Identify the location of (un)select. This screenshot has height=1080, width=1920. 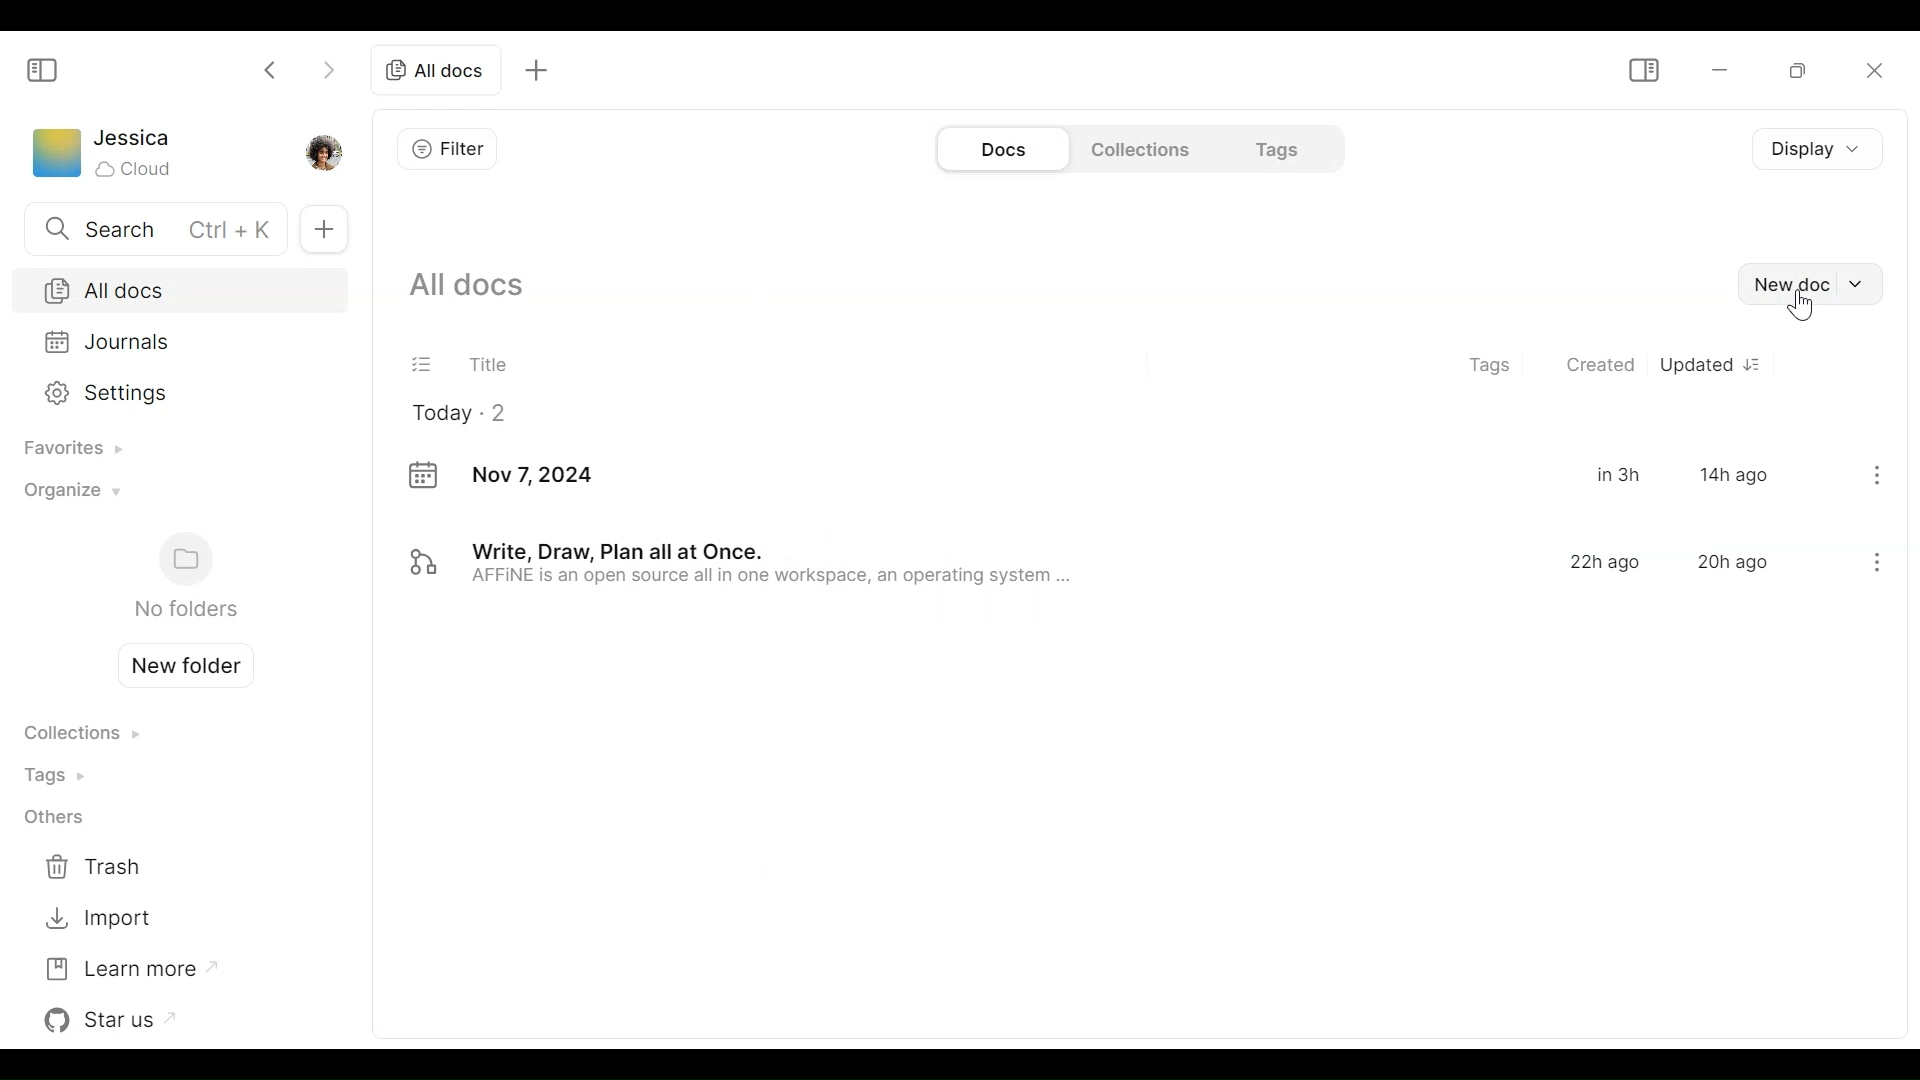
(424, 365).